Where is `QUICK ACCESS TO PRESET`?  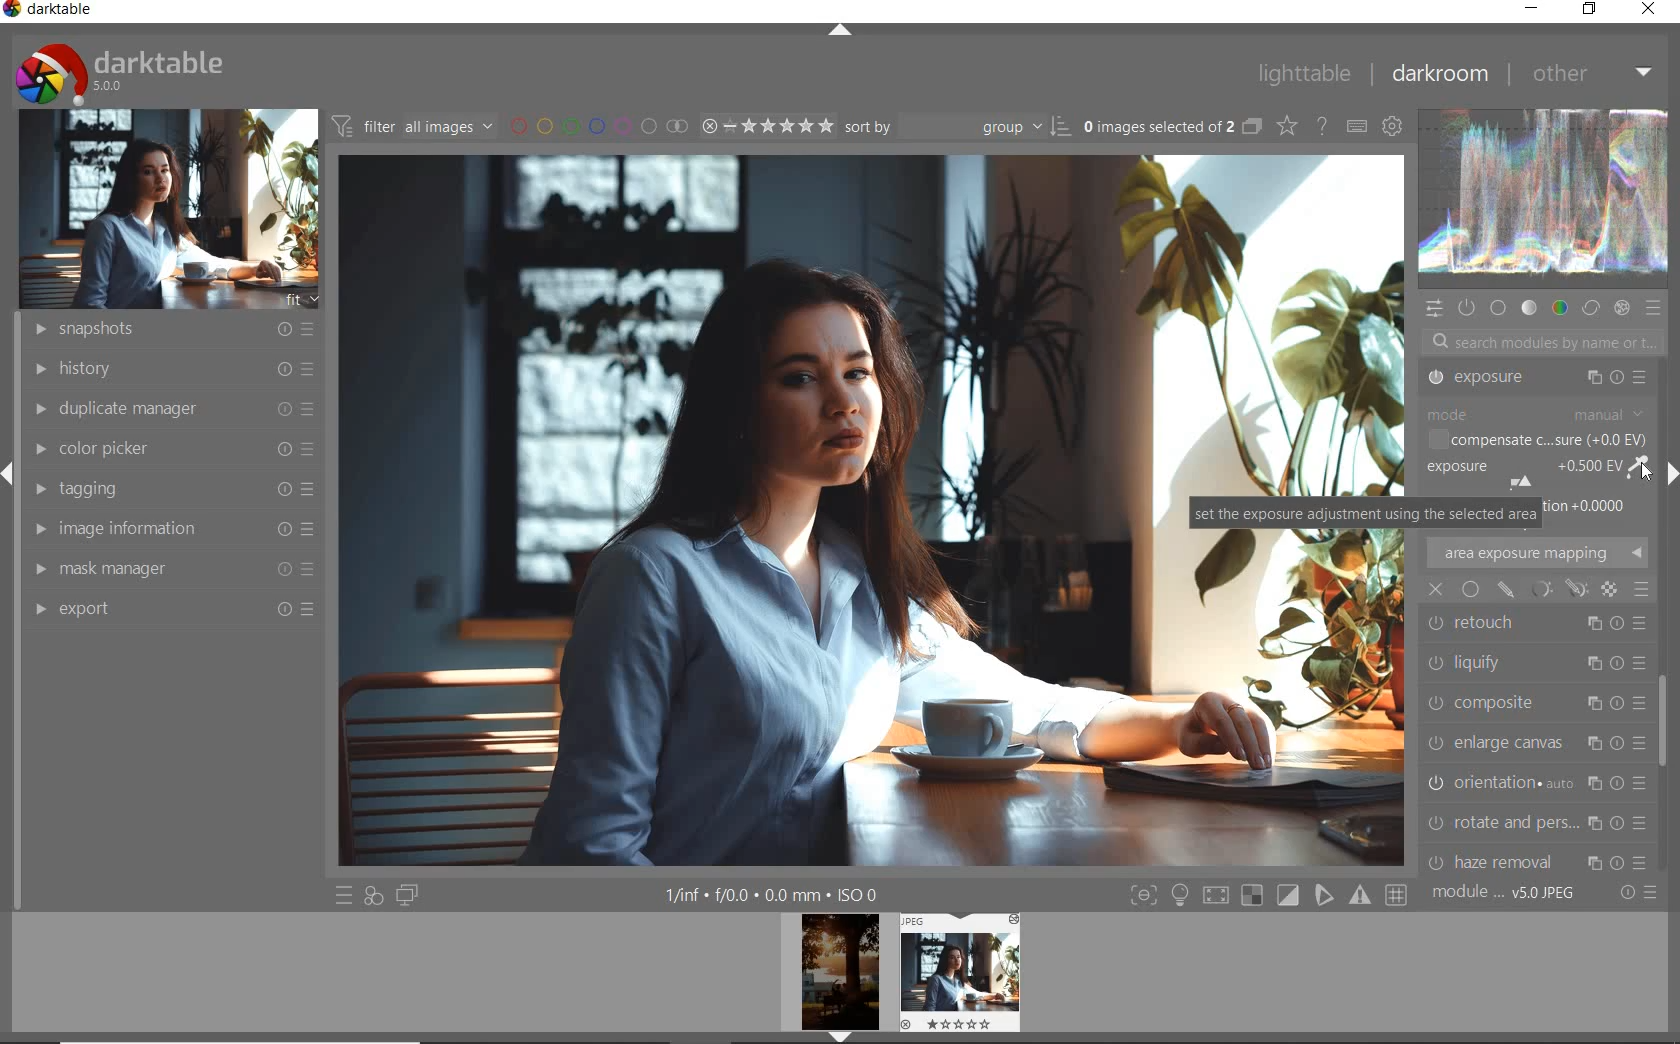 QUICK ACCESS TO PRESET is located at coordinates (343, 894).